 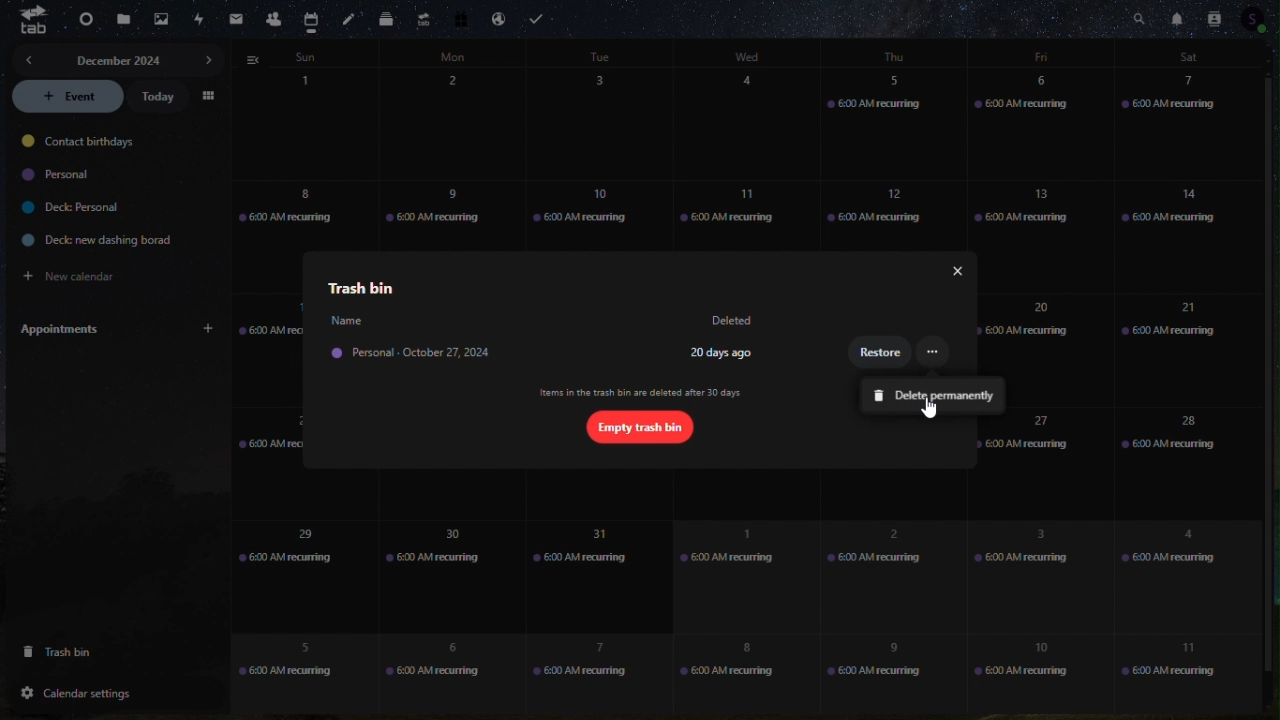 What do you see at coordinates (80, 651) in the screenshot?
I see `trash bin` at bounding box center [80, 651].